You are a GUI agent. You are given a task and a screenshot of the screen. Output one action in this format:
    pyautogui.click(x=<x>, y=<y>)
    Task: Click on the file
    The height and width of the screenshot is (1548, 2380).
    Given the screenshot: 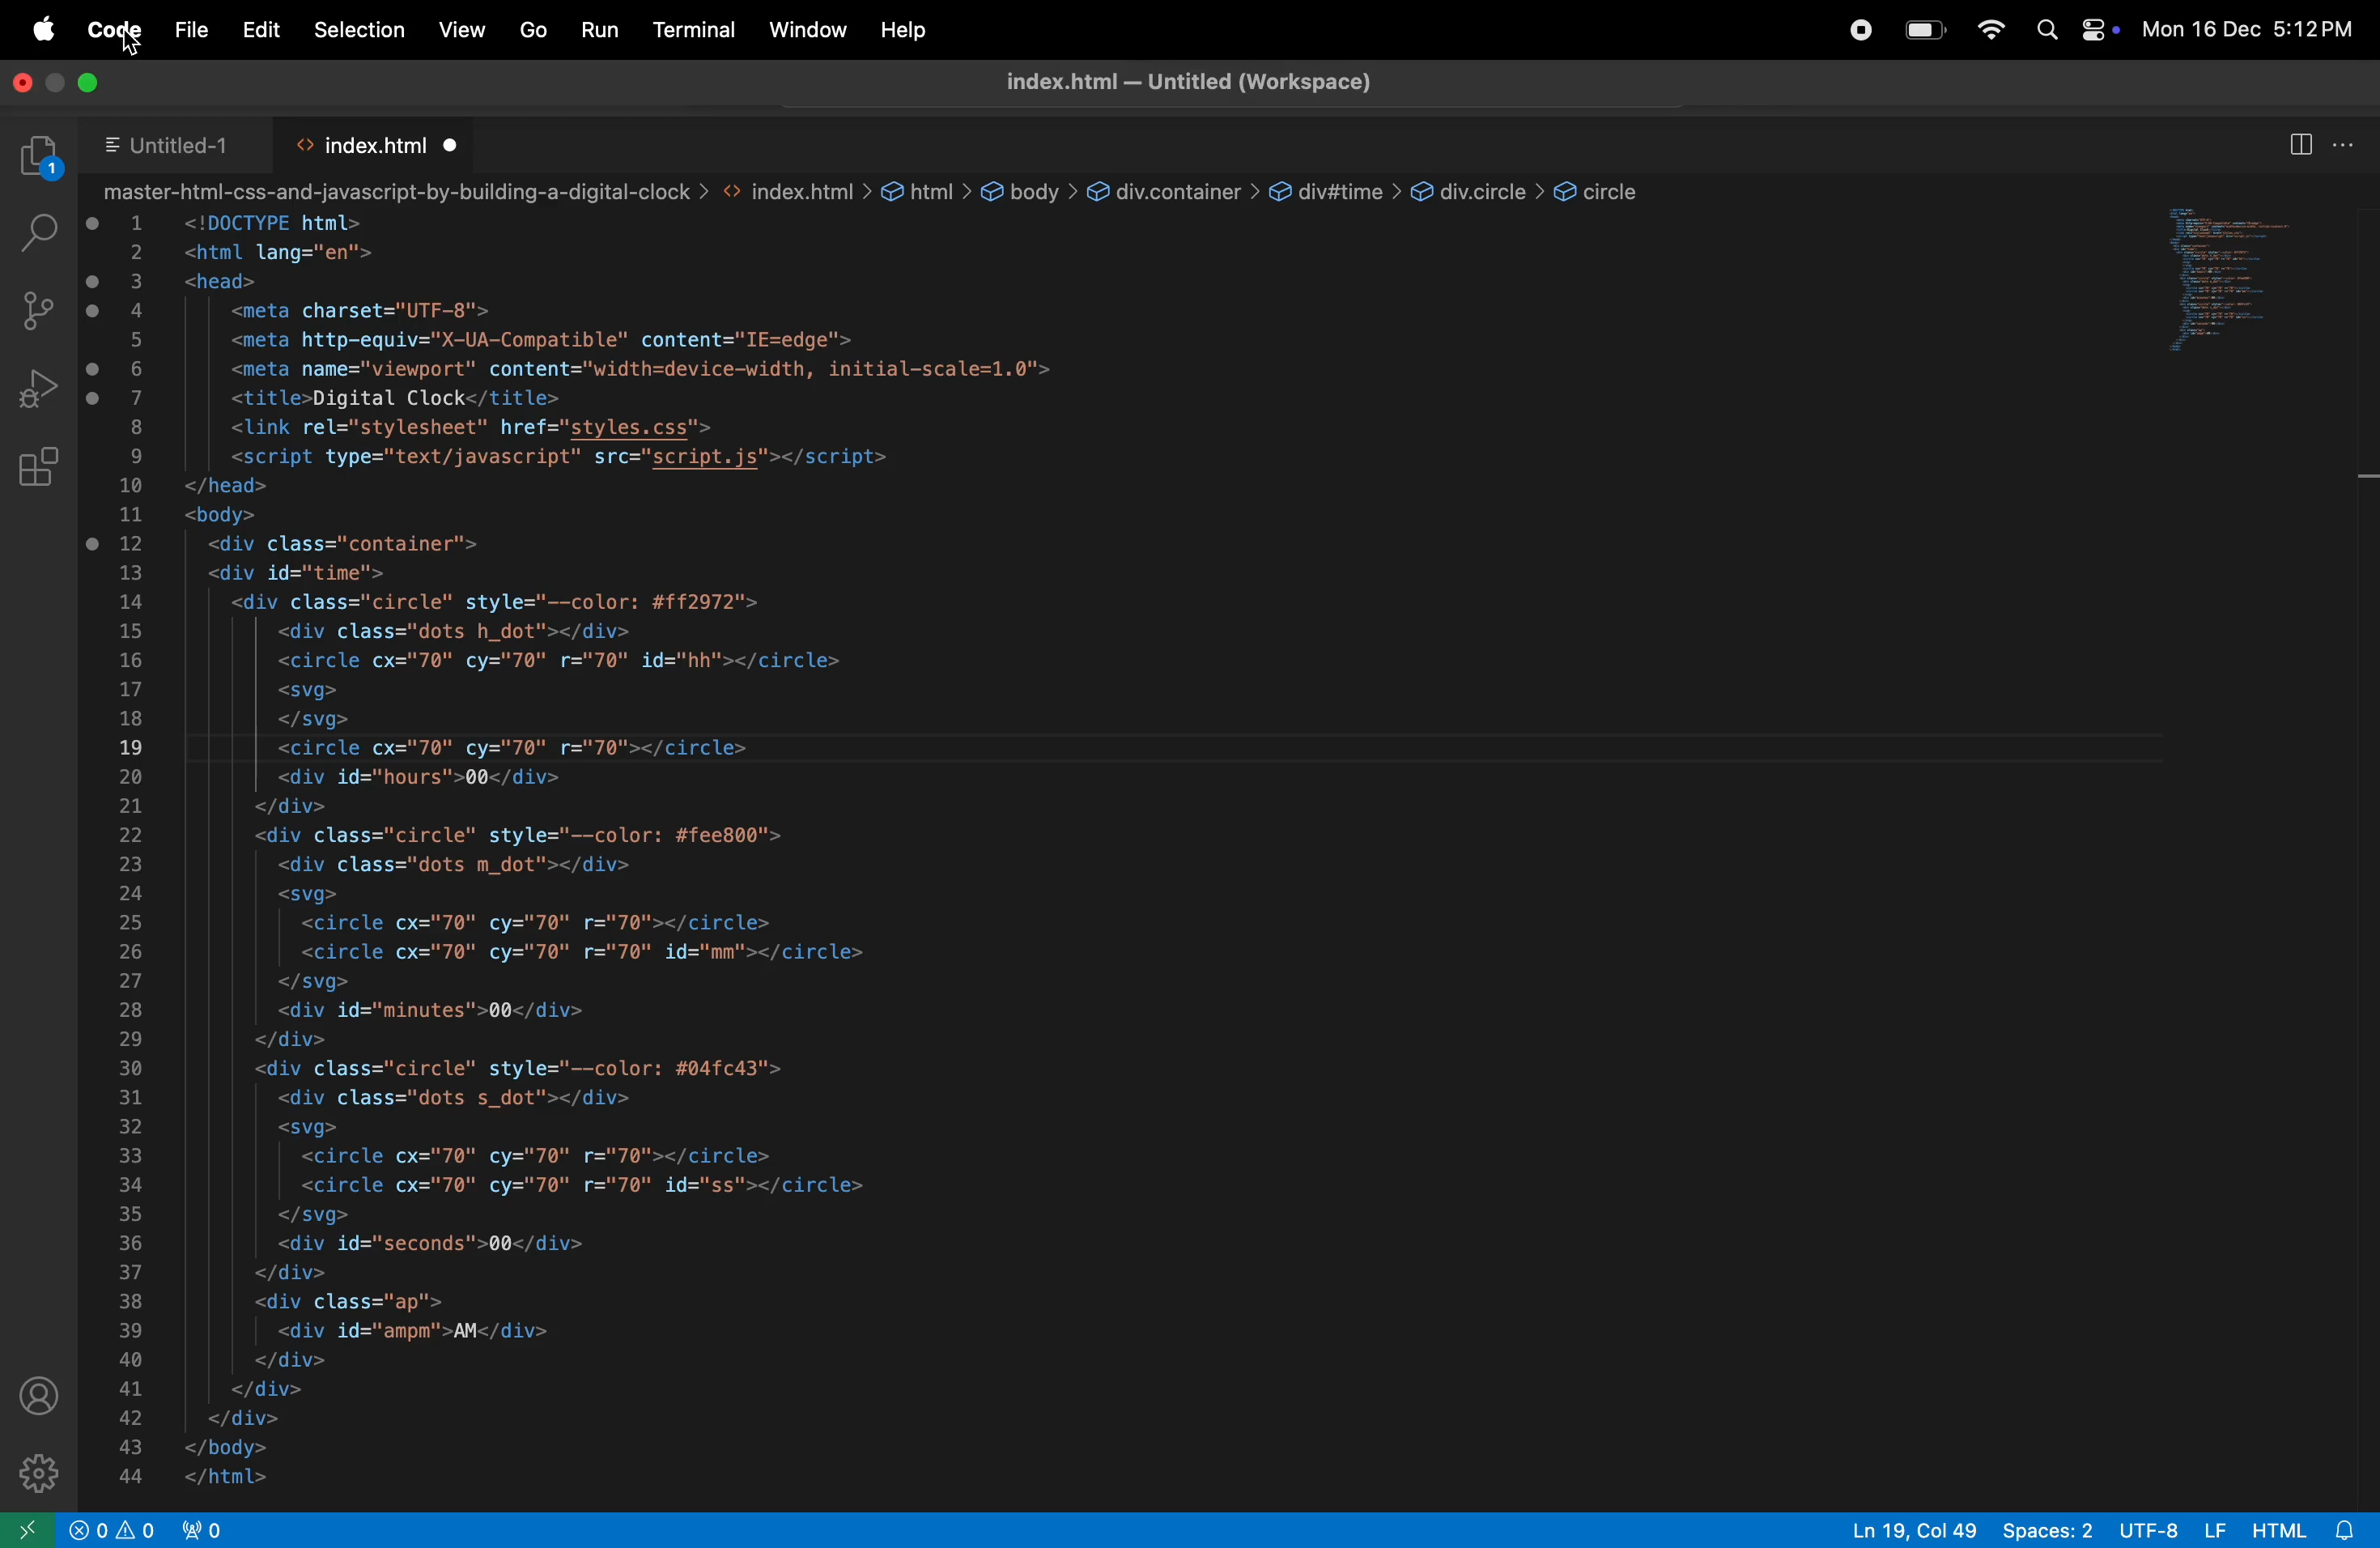 What is the action you would take?
    pyautogui.click(x=185, y=31)
    